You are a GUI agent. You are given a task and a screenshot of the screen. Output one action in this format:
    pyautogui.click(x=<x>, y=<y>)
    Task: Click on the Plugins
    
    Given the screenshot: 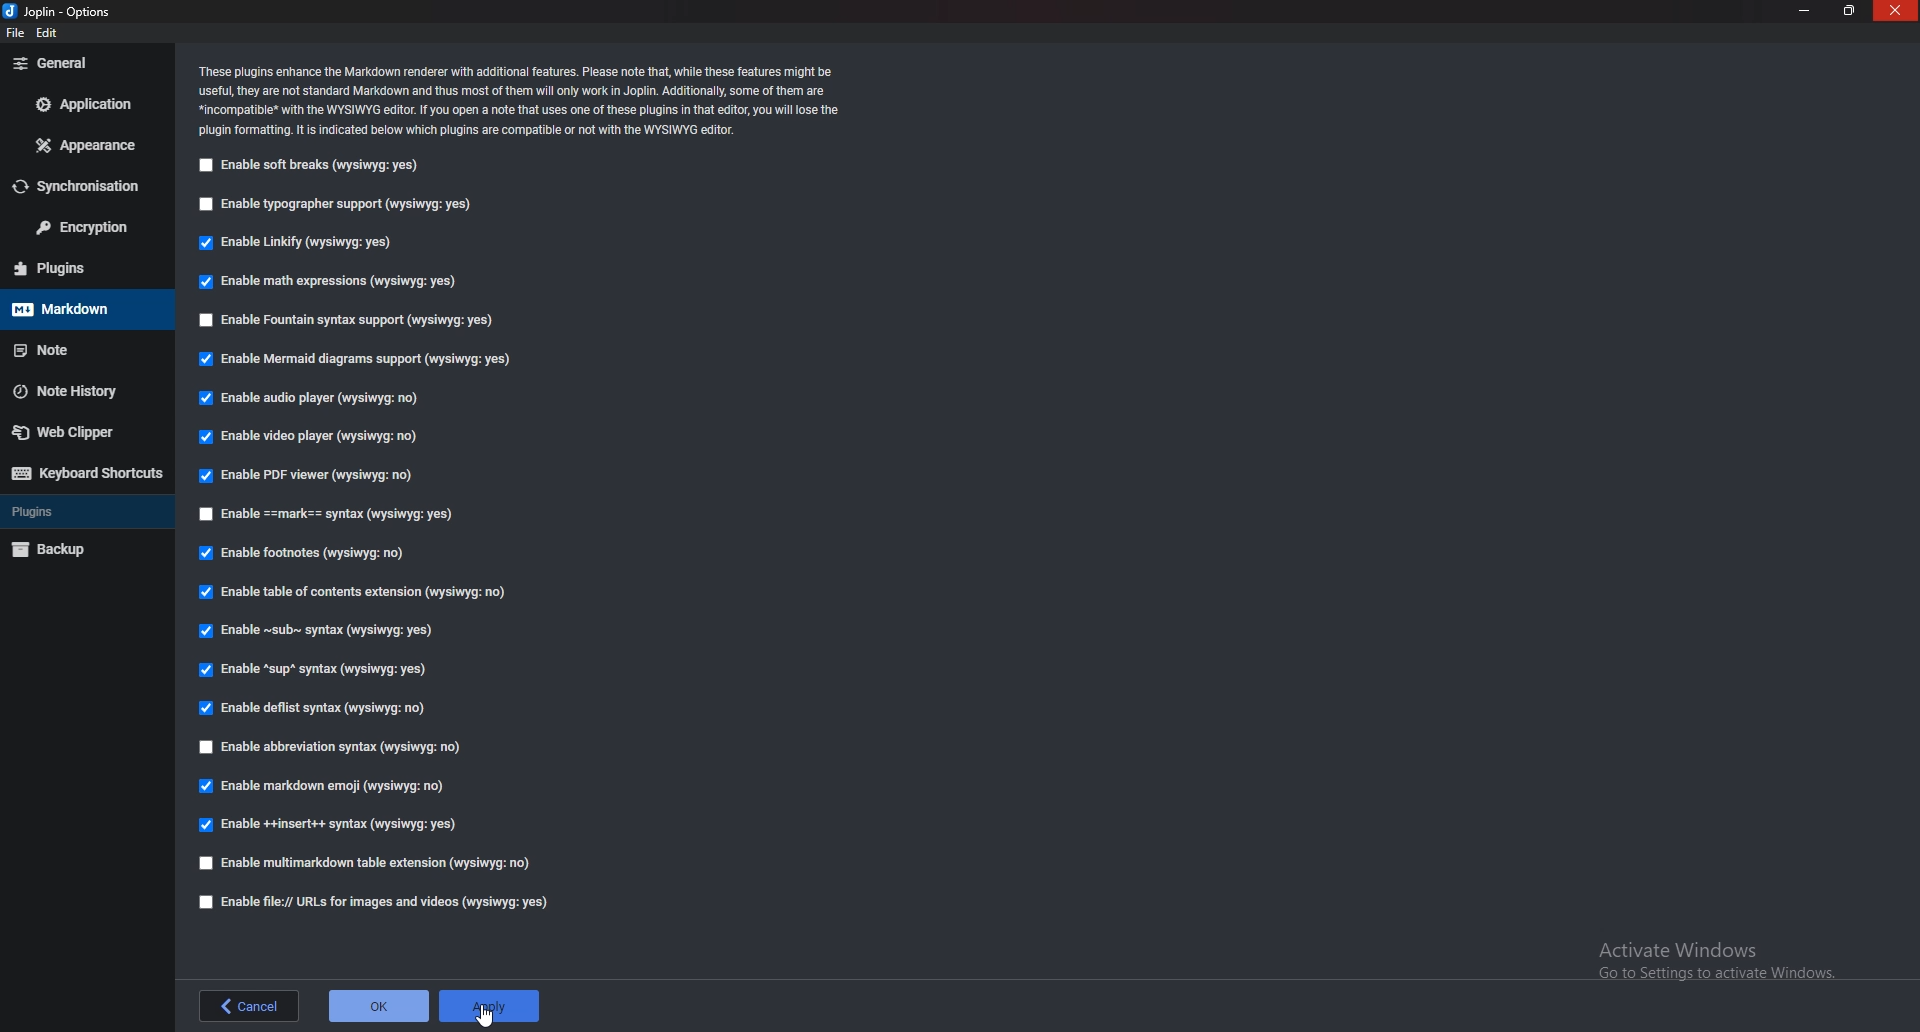 What is the action you would take?
    pyautogui.click(x=79, y=269)
    